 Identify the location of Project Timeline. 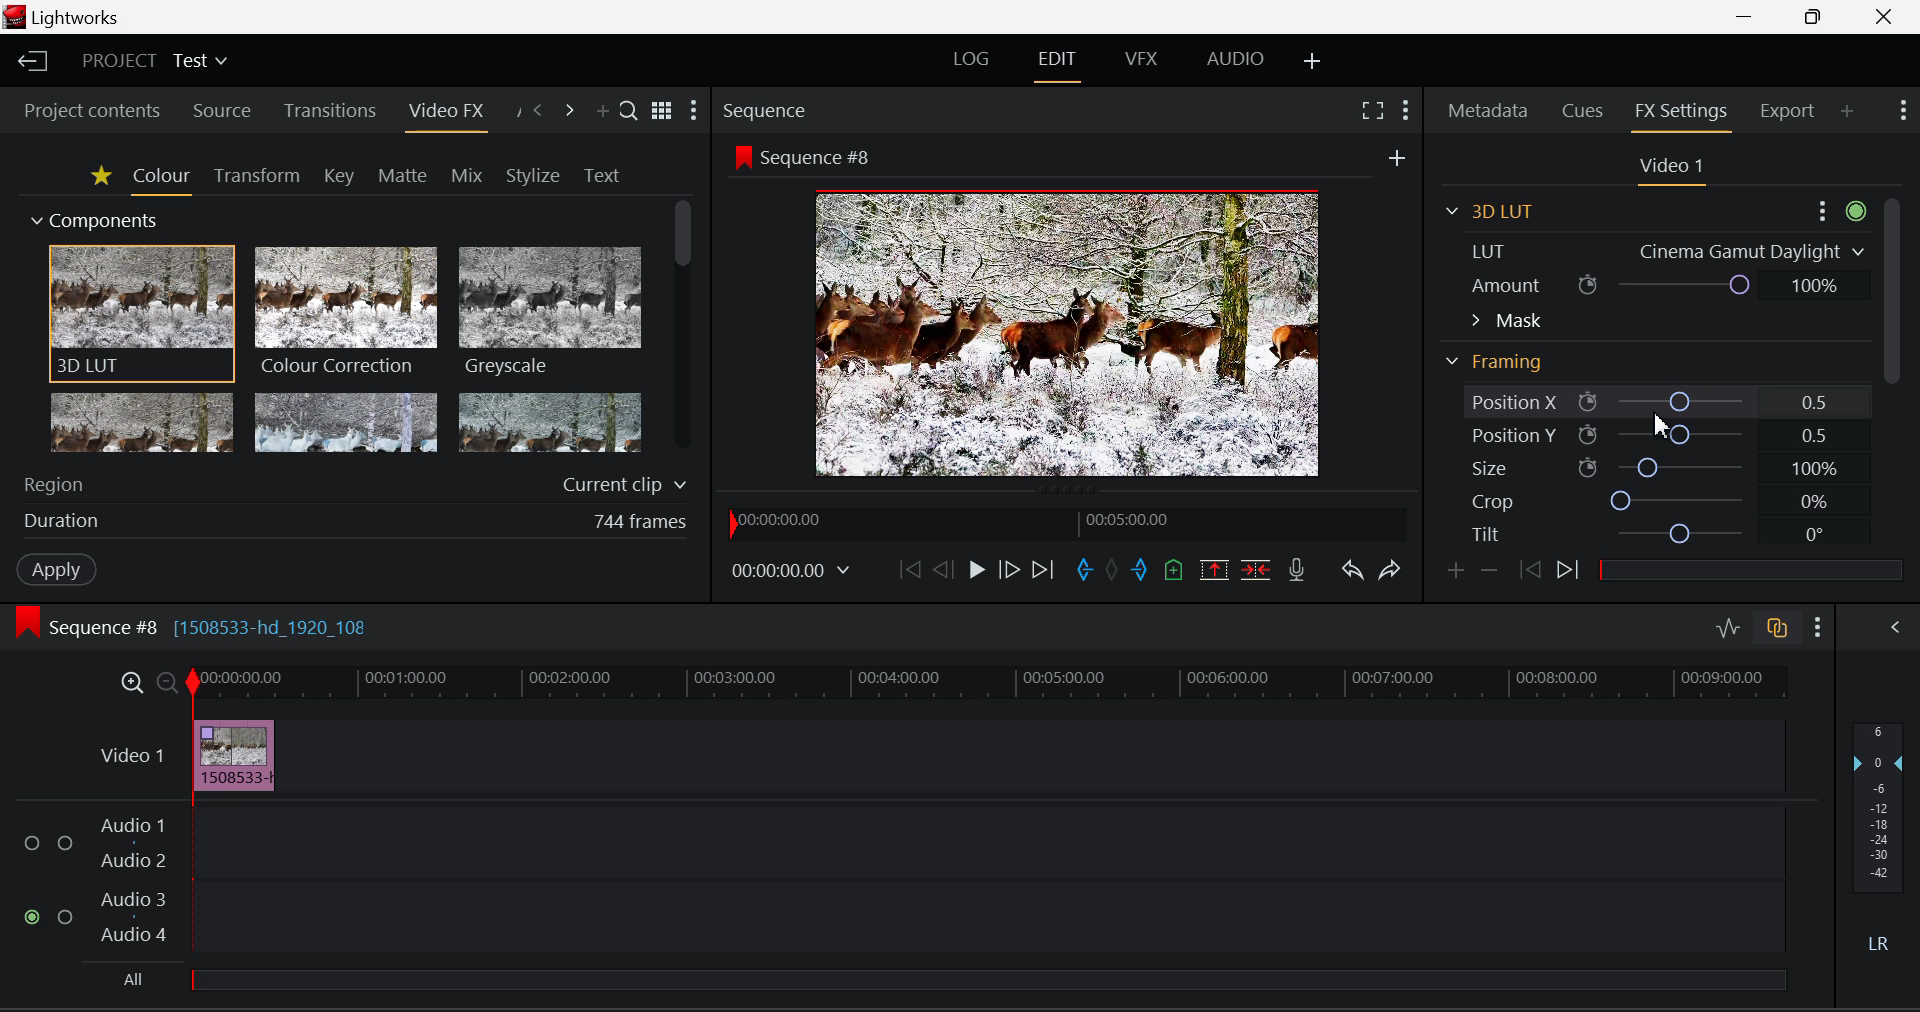
(991, 685).